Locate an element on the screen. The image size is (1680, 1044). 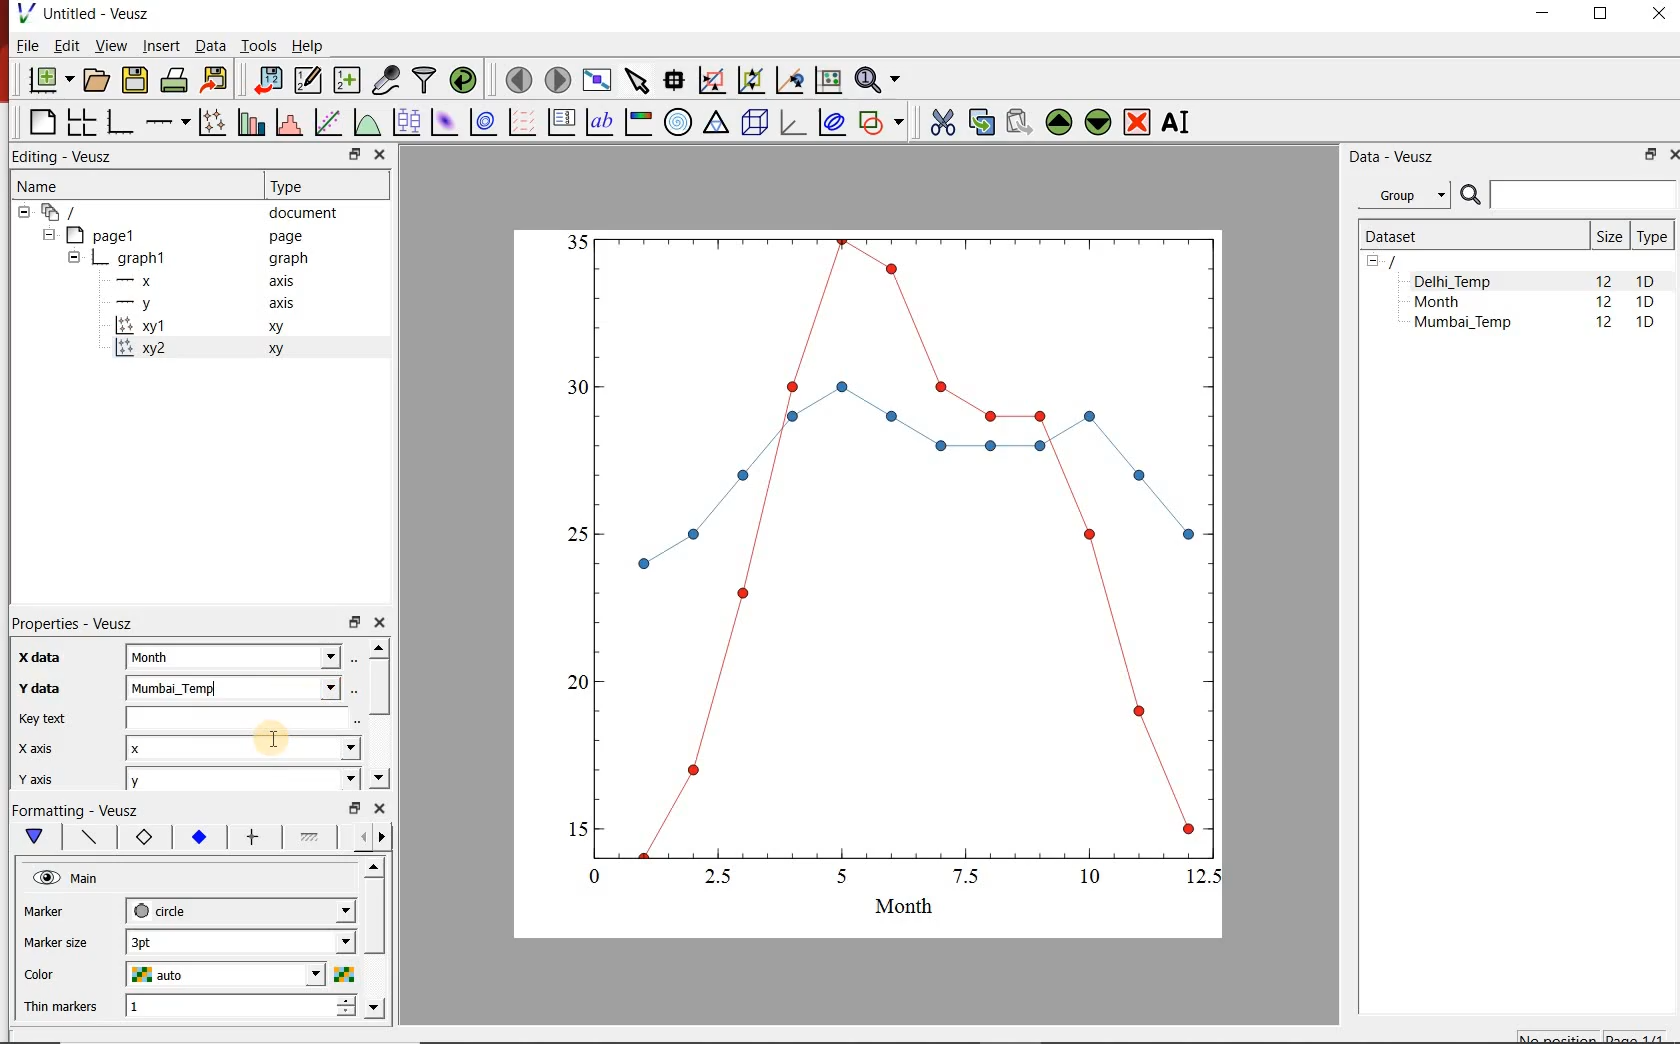
Axis line is located at coordinates (86, 837).